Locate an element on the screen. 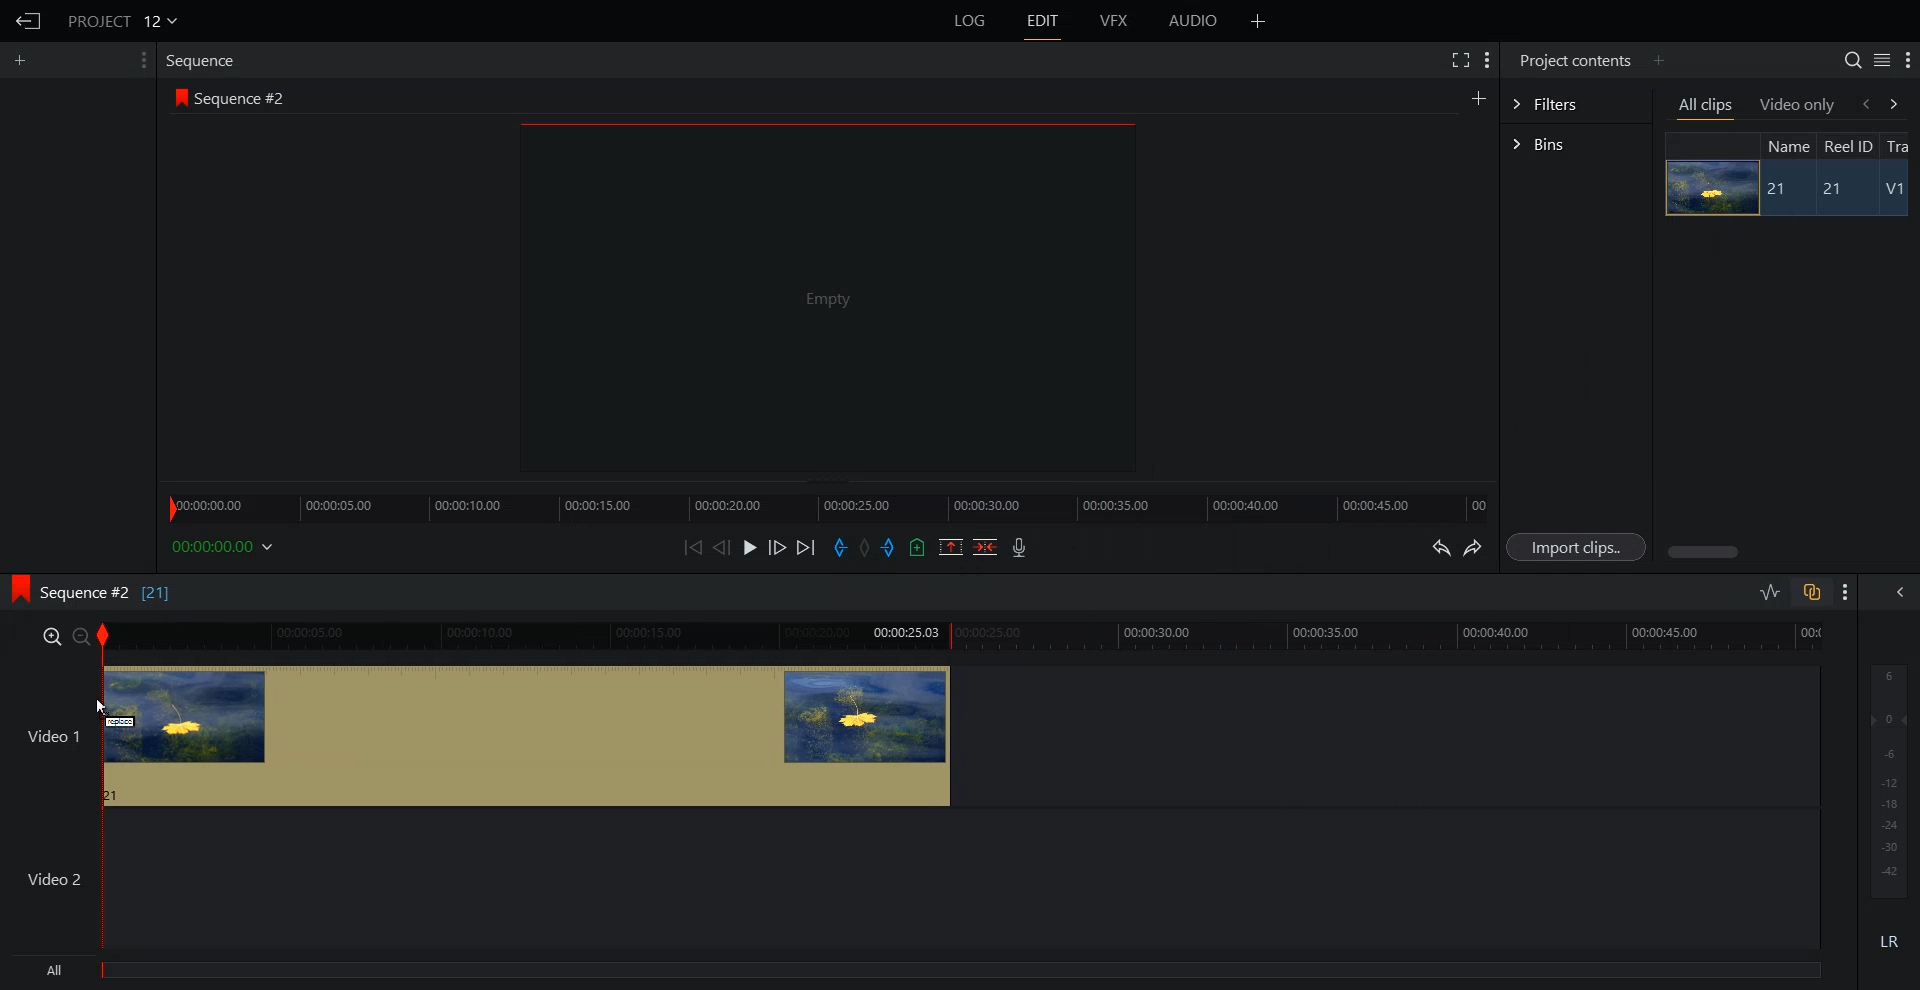 The width and height of the screenshot is (1920, 990). AUDIO is located at coordinates (1195, 21).